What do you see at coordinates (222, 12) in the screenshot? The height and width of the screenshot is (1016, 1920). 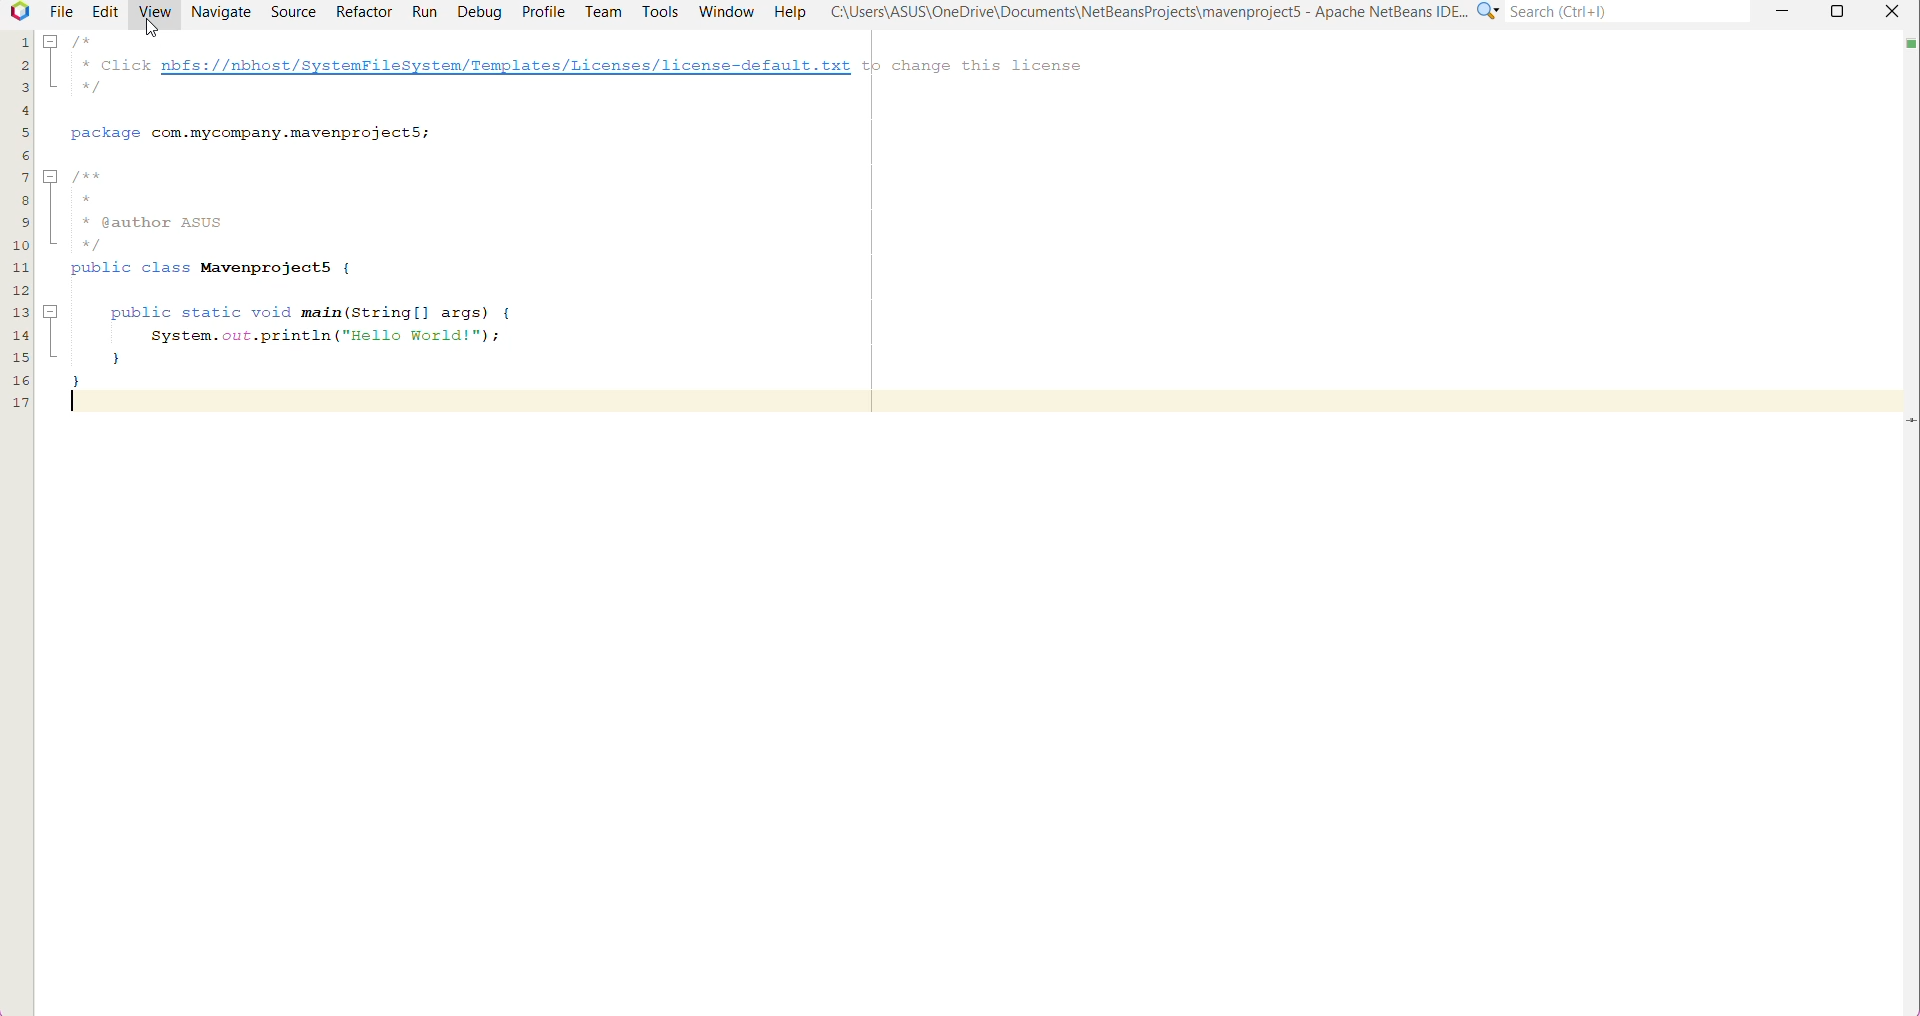 I see `Navigate` at bounding box center [222, 12].